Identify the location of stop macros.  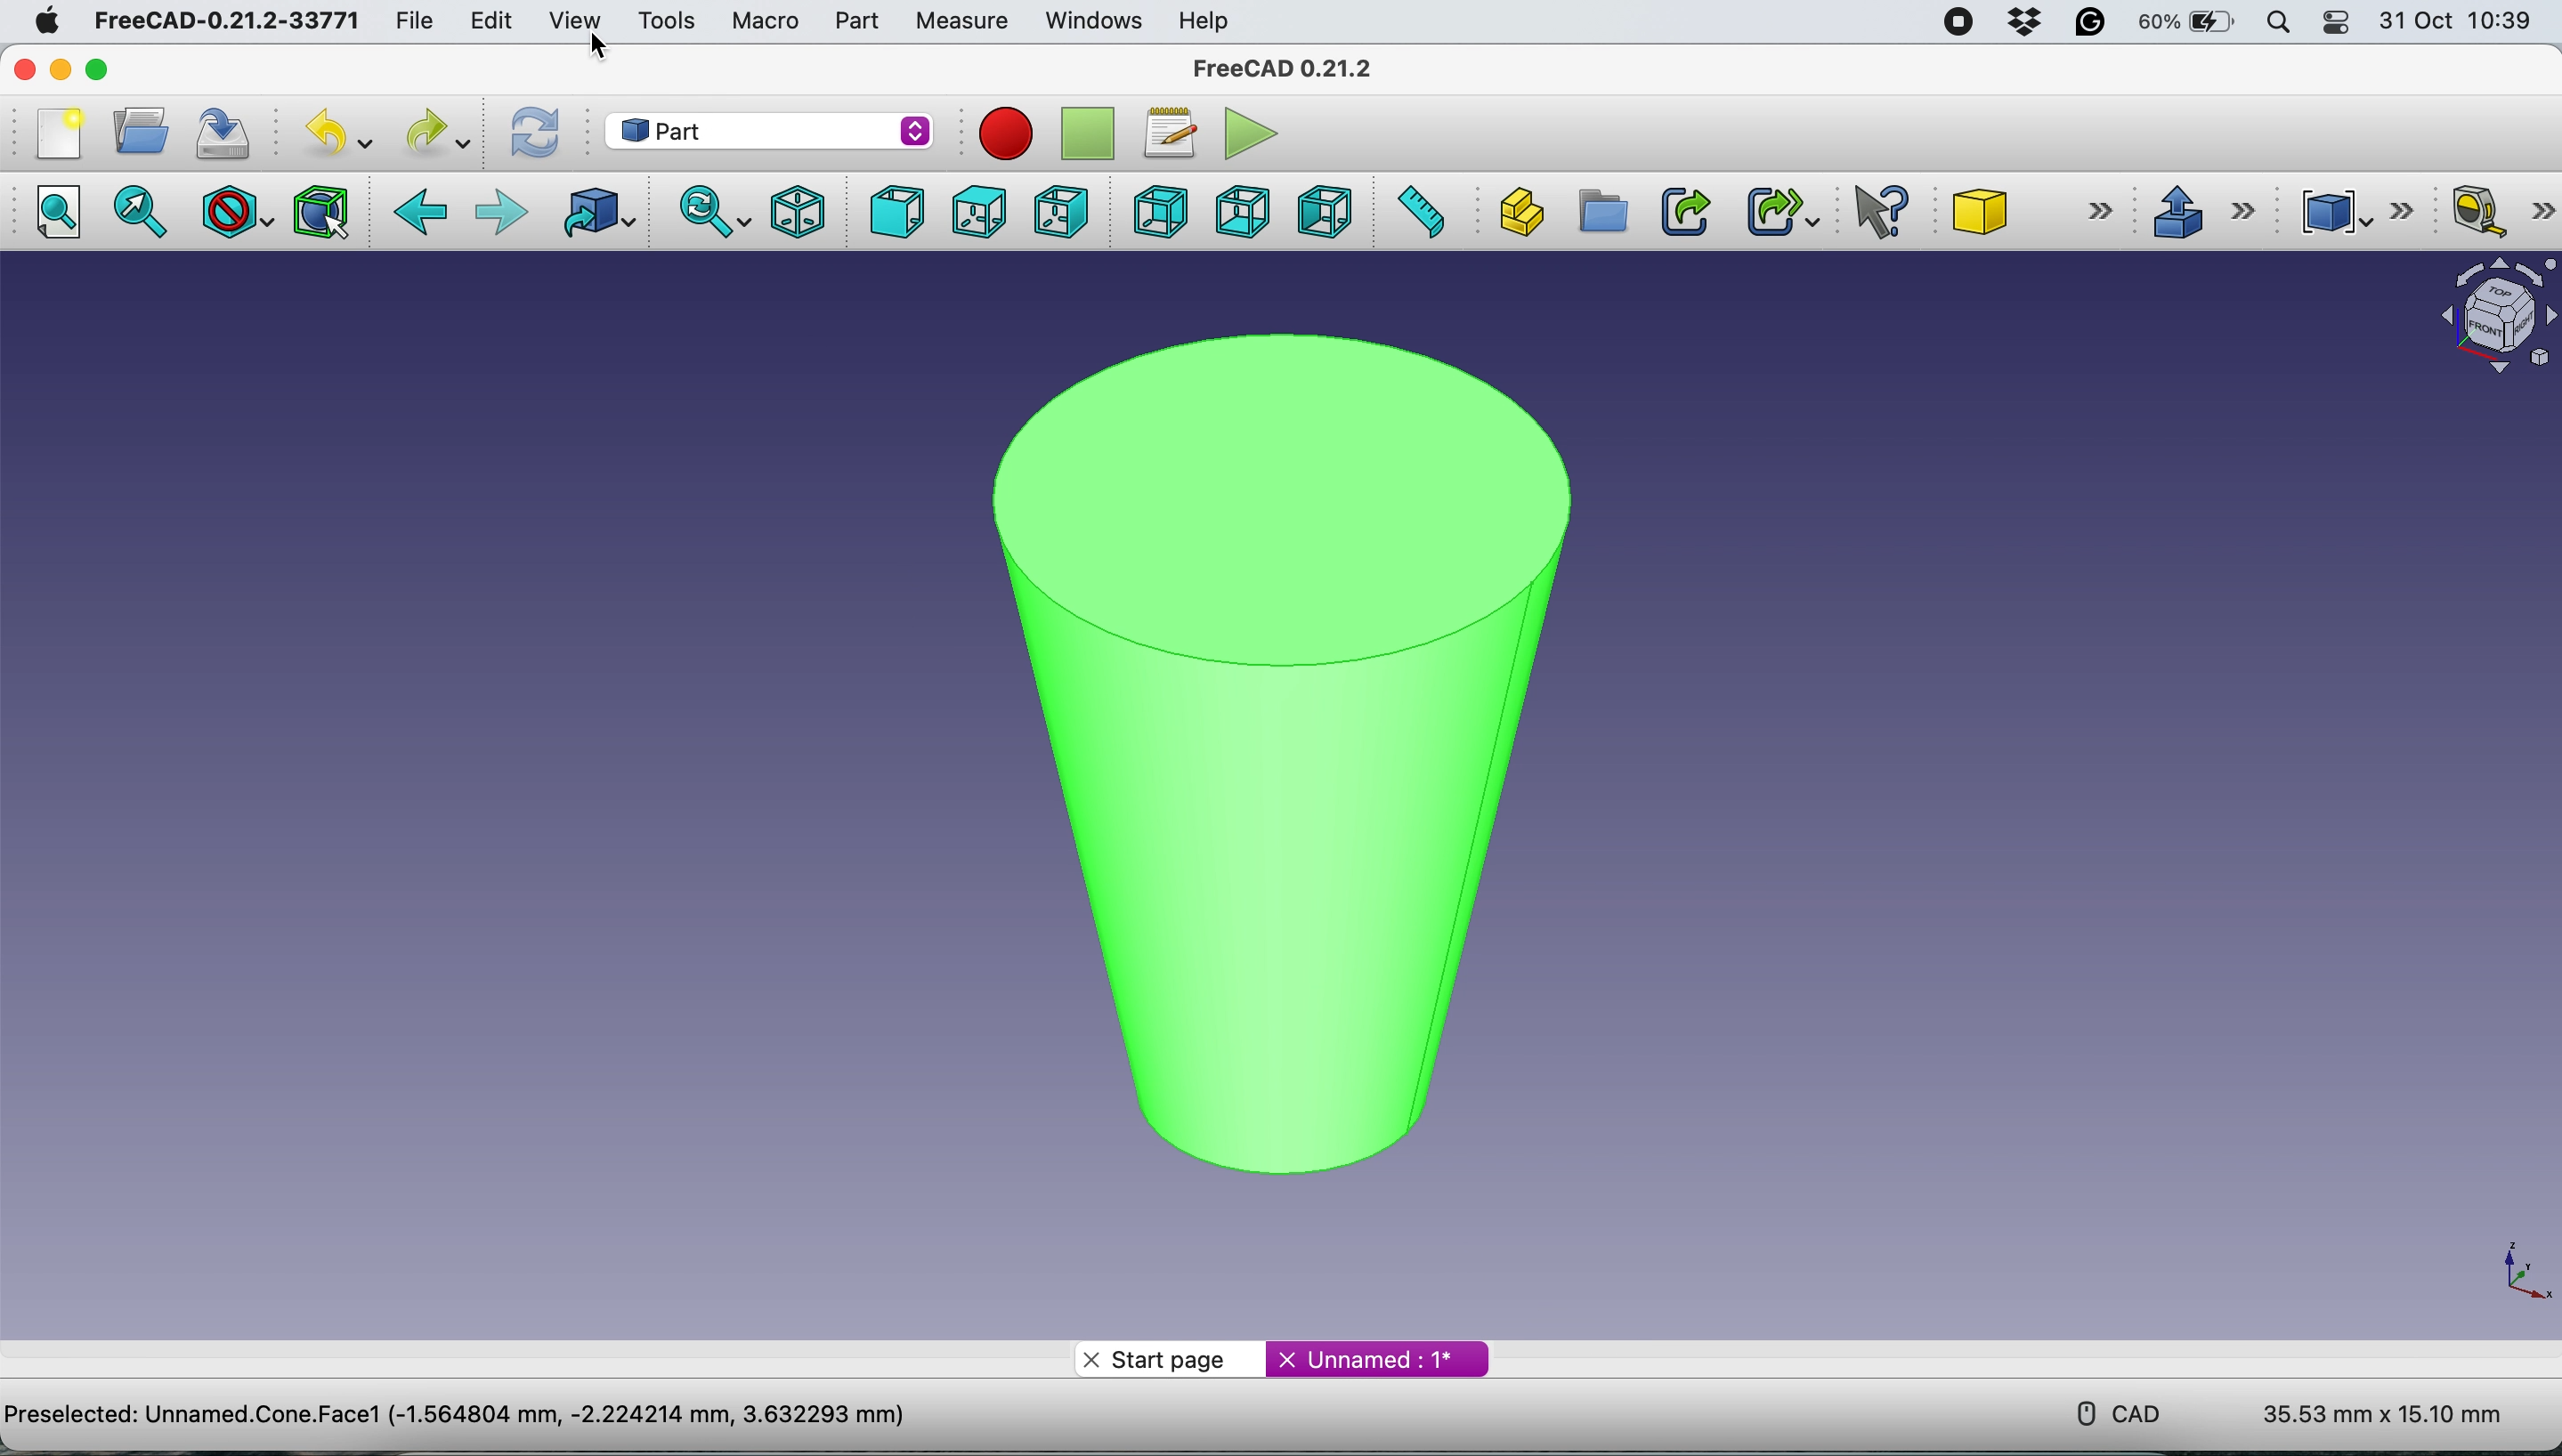
(1000, 133).